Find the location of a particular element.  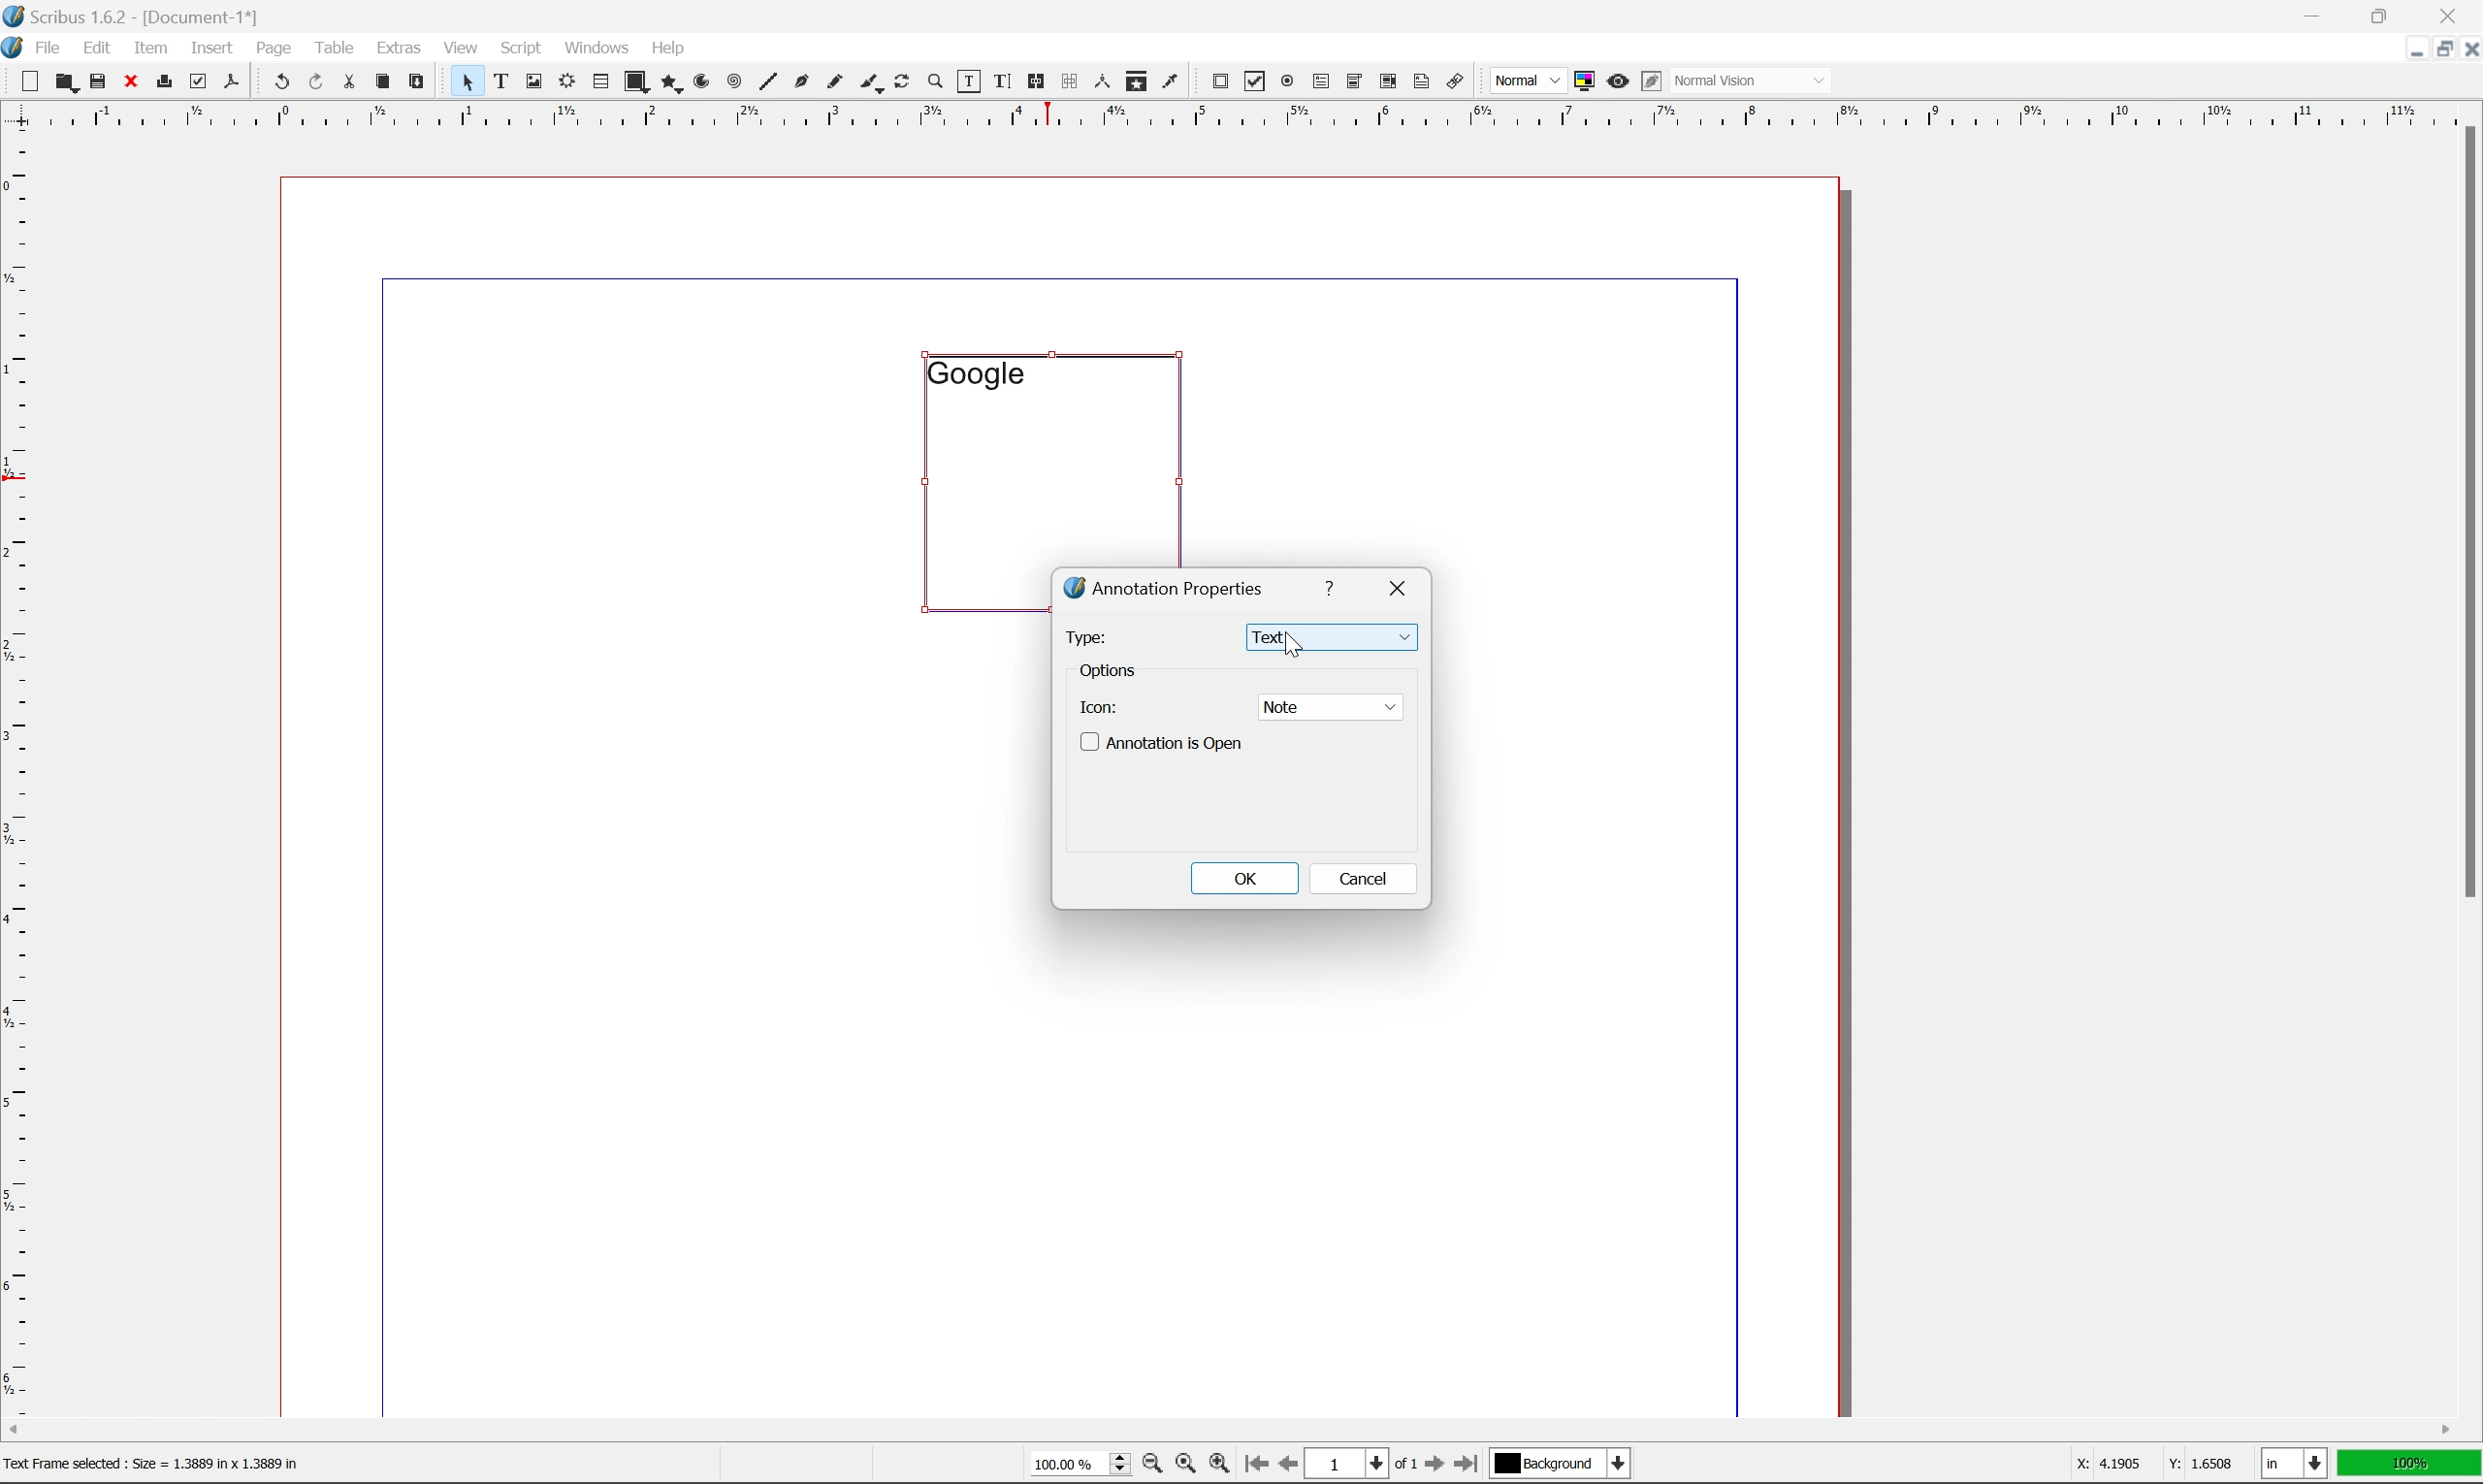

undo is located at coordinates (281, 83).